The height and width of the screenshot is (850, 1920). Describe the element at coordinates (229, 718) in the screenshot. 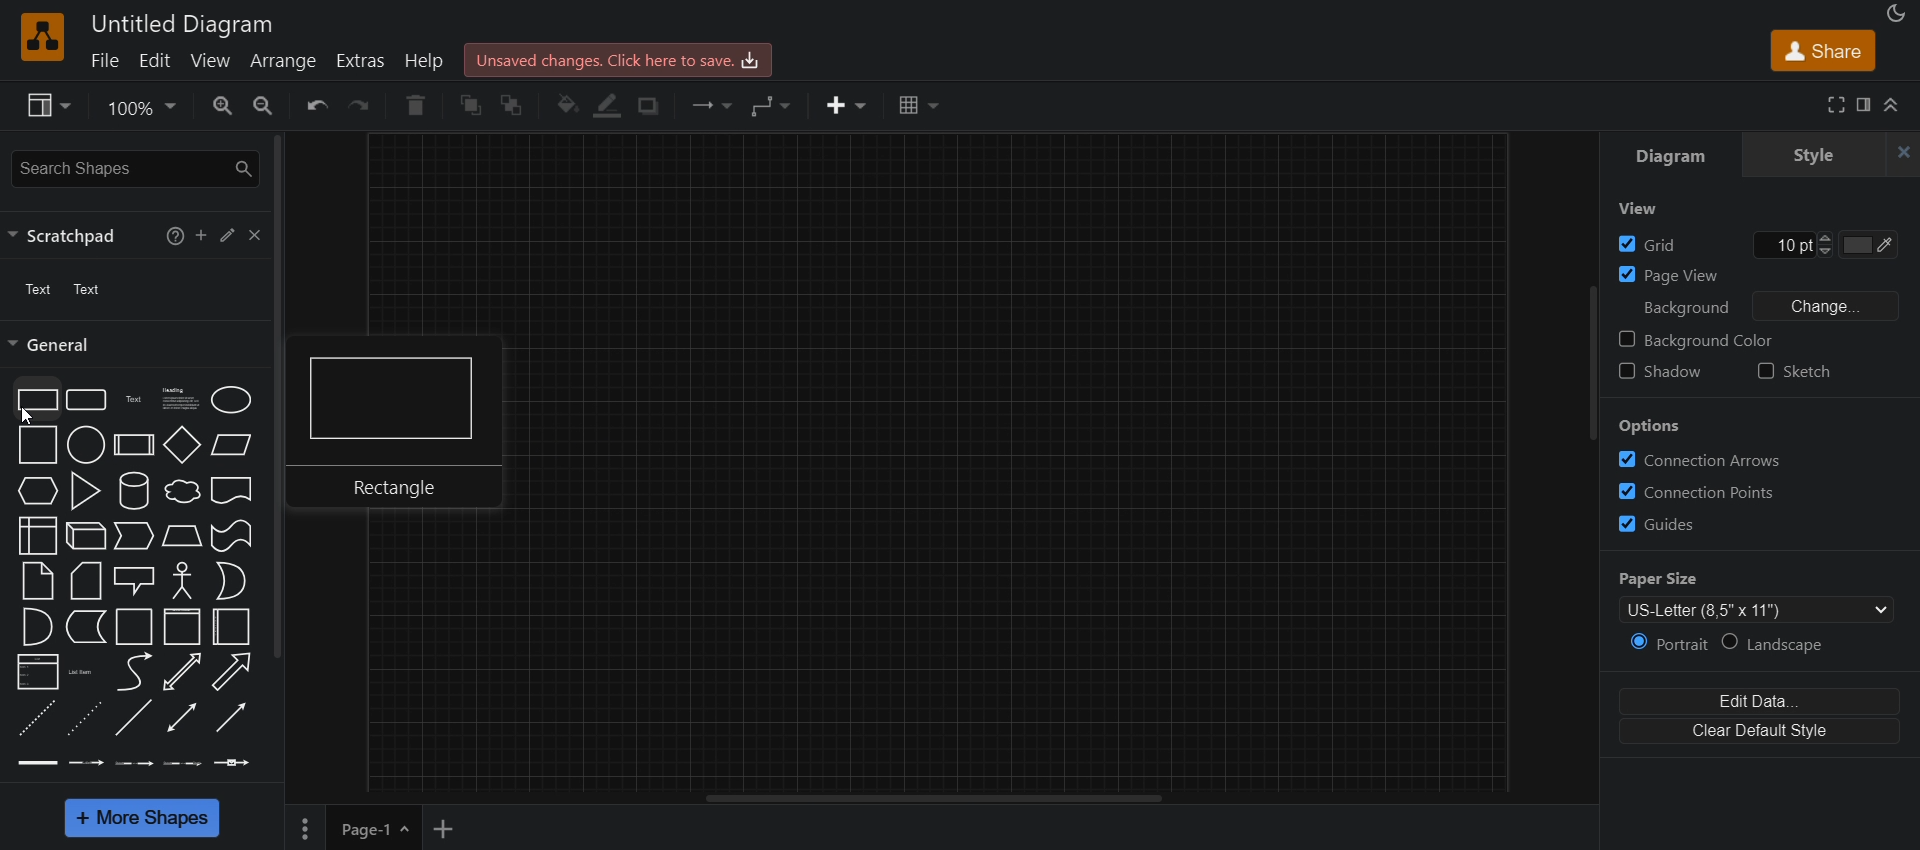

I see `directional connector` at that location.